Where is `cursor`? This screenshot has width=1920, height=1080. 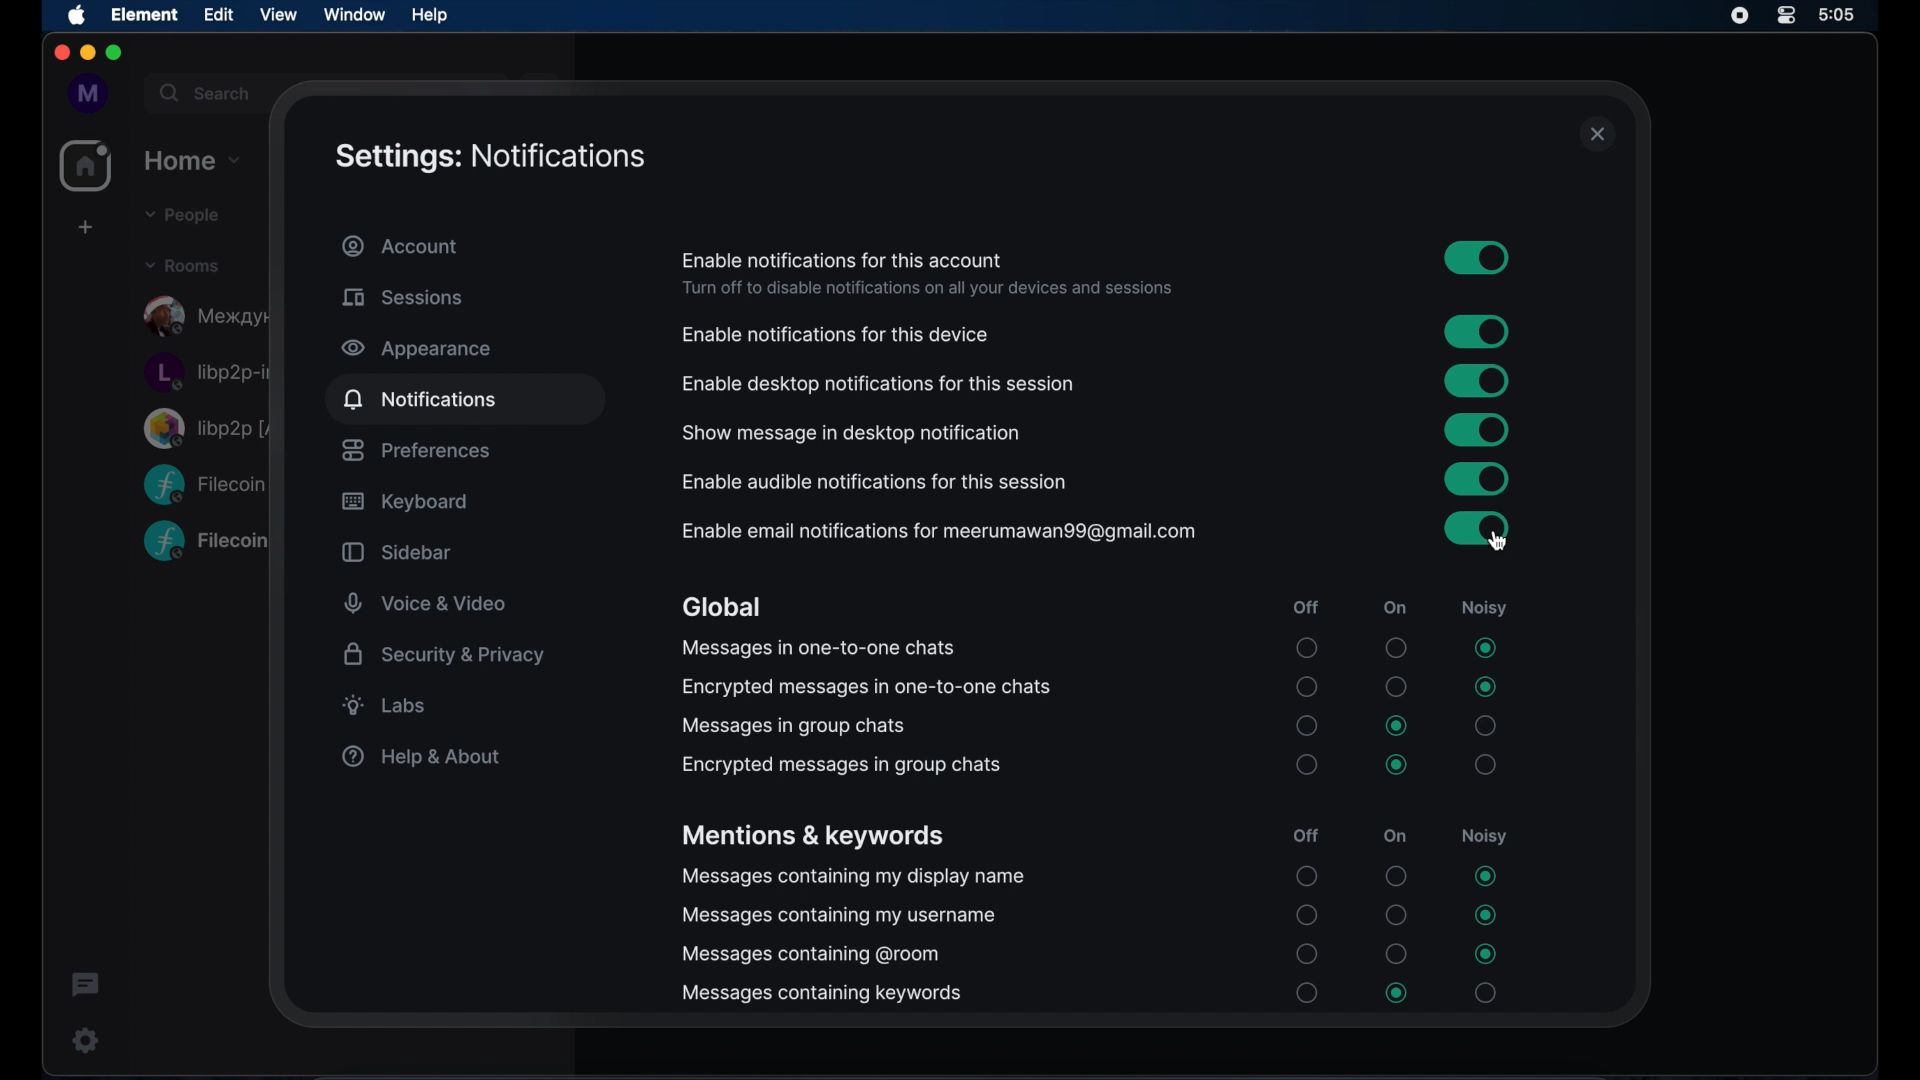 cursor is located at coordinates (1496, 540).